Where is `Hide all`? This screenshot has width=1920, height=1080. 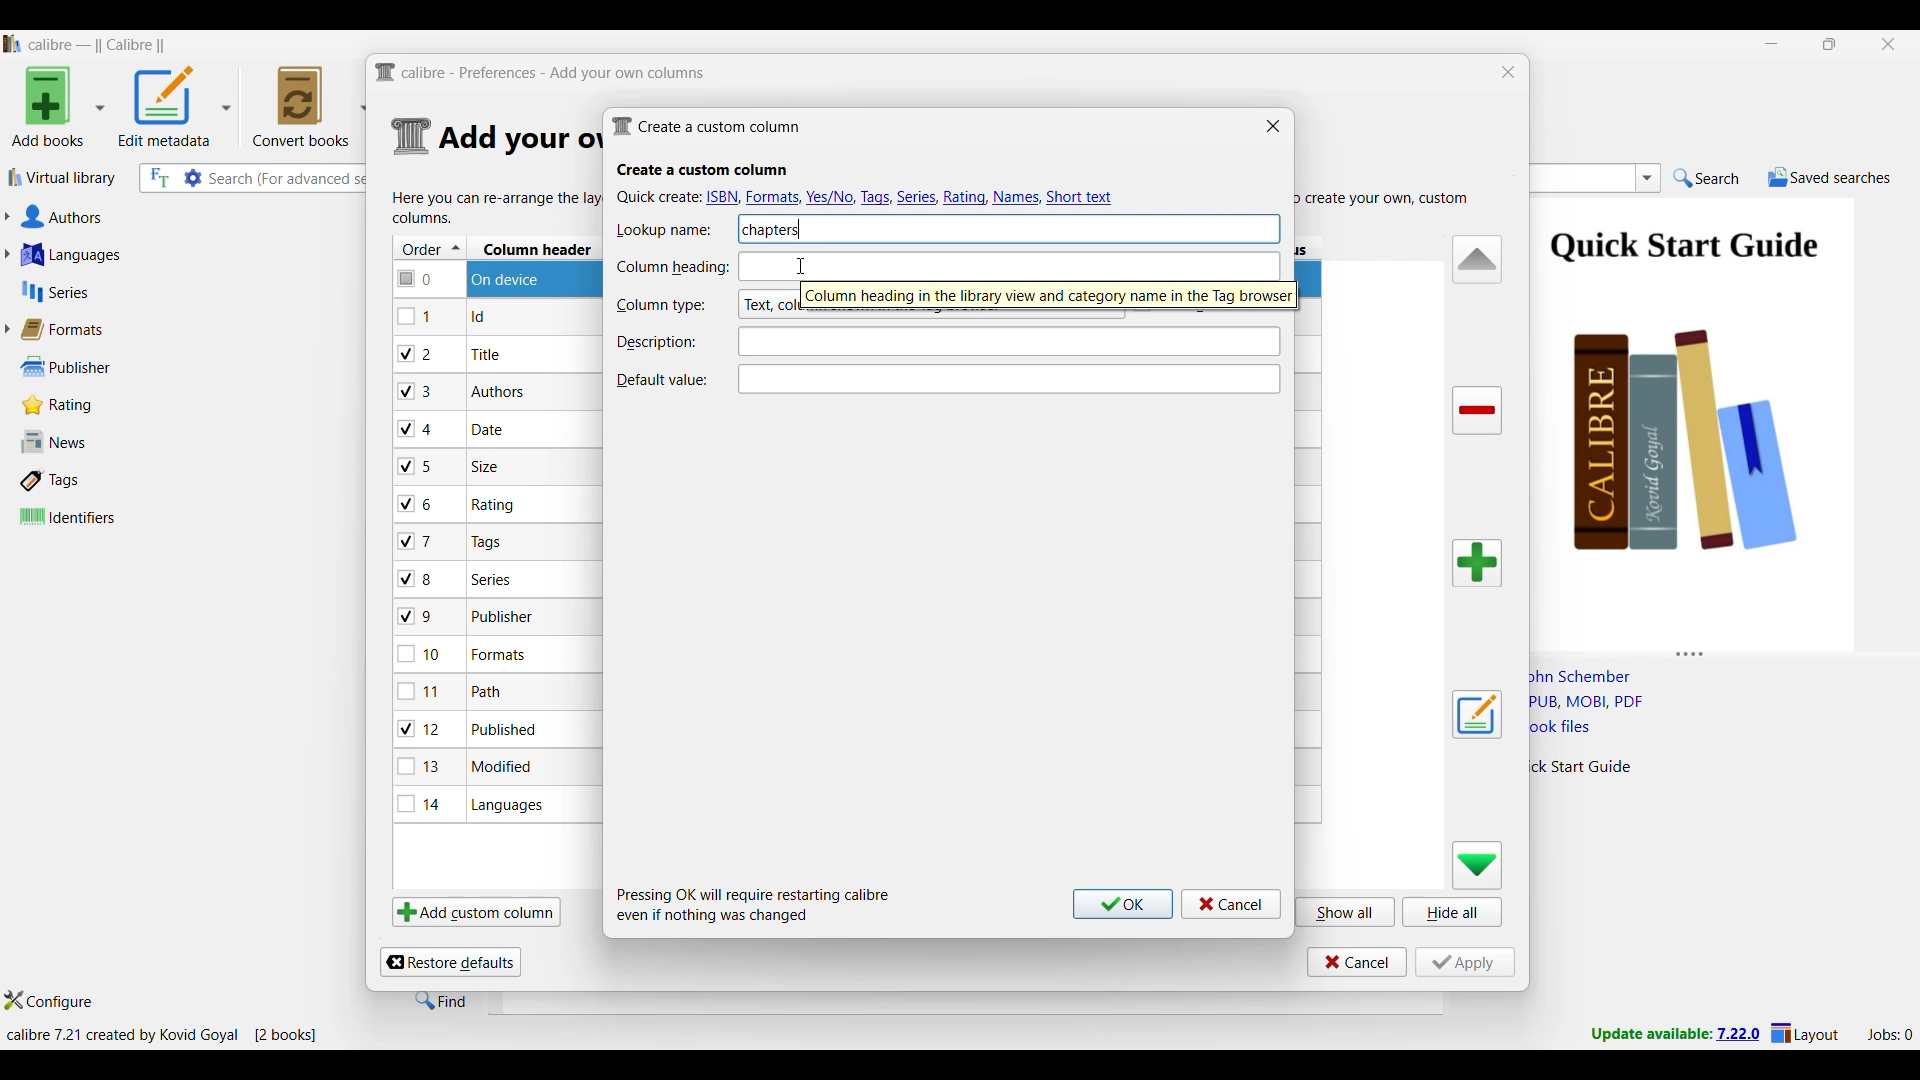
Hide all is located at coordinates (1452, 912).